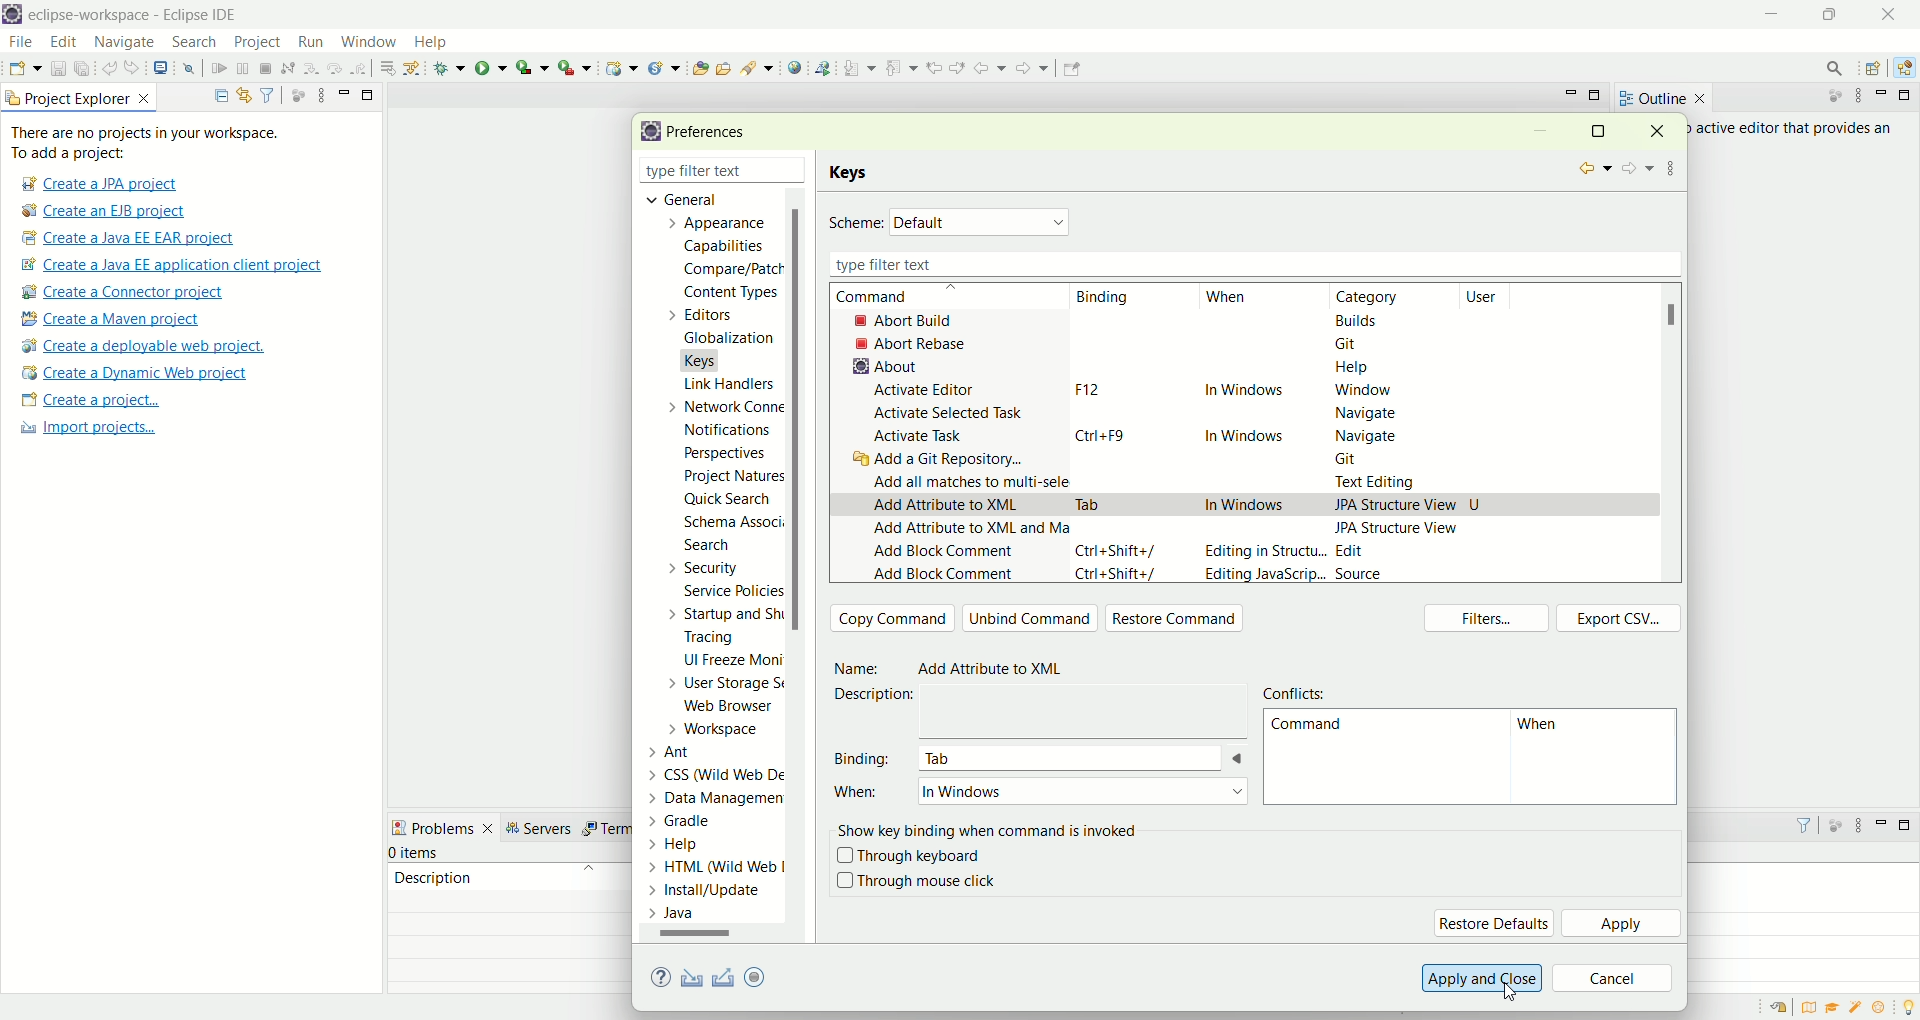  I want to click on In Windows, so click(1081, 792).